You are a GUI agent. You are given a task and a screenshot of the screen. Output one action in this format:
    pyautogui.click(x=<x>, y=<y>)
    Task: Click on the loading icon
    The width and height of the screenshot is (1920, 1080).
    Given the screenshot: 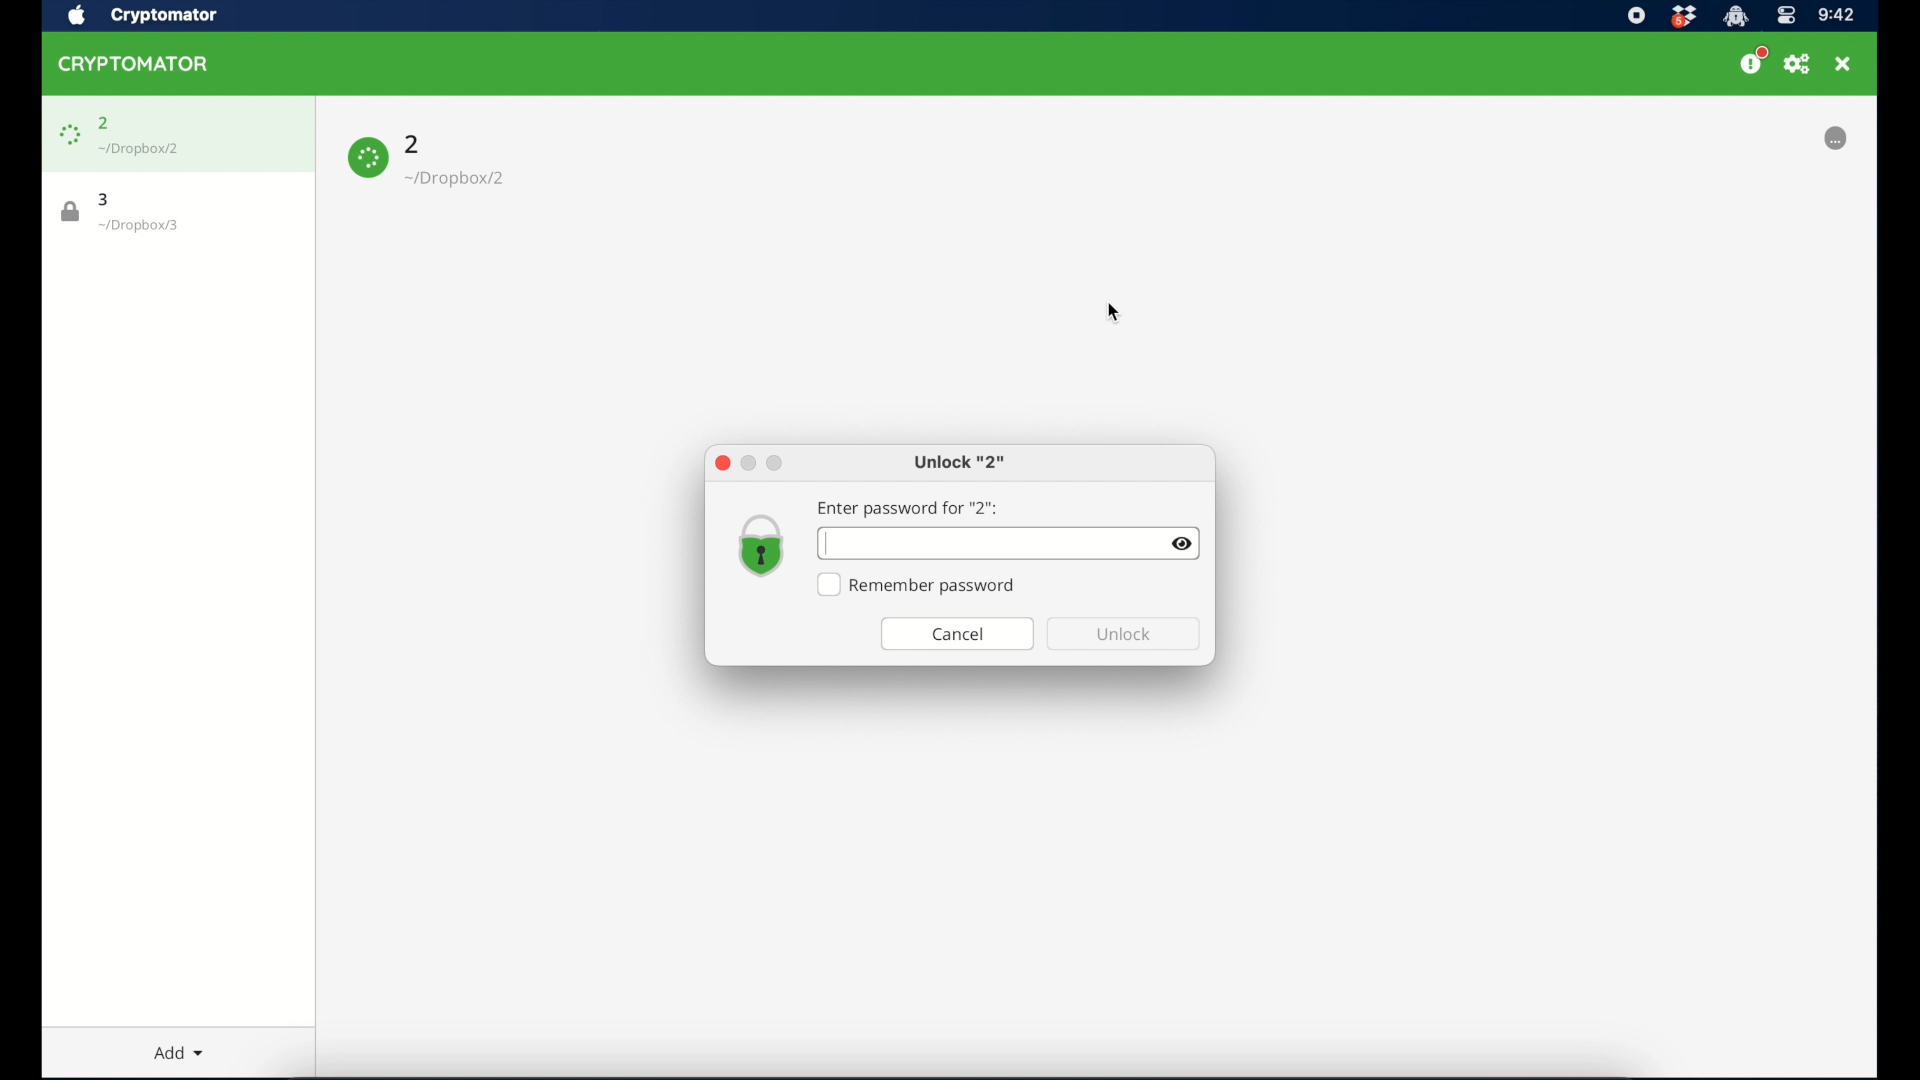 What is the action you would take?
    pyautogui.click(x=68, y=135)
    